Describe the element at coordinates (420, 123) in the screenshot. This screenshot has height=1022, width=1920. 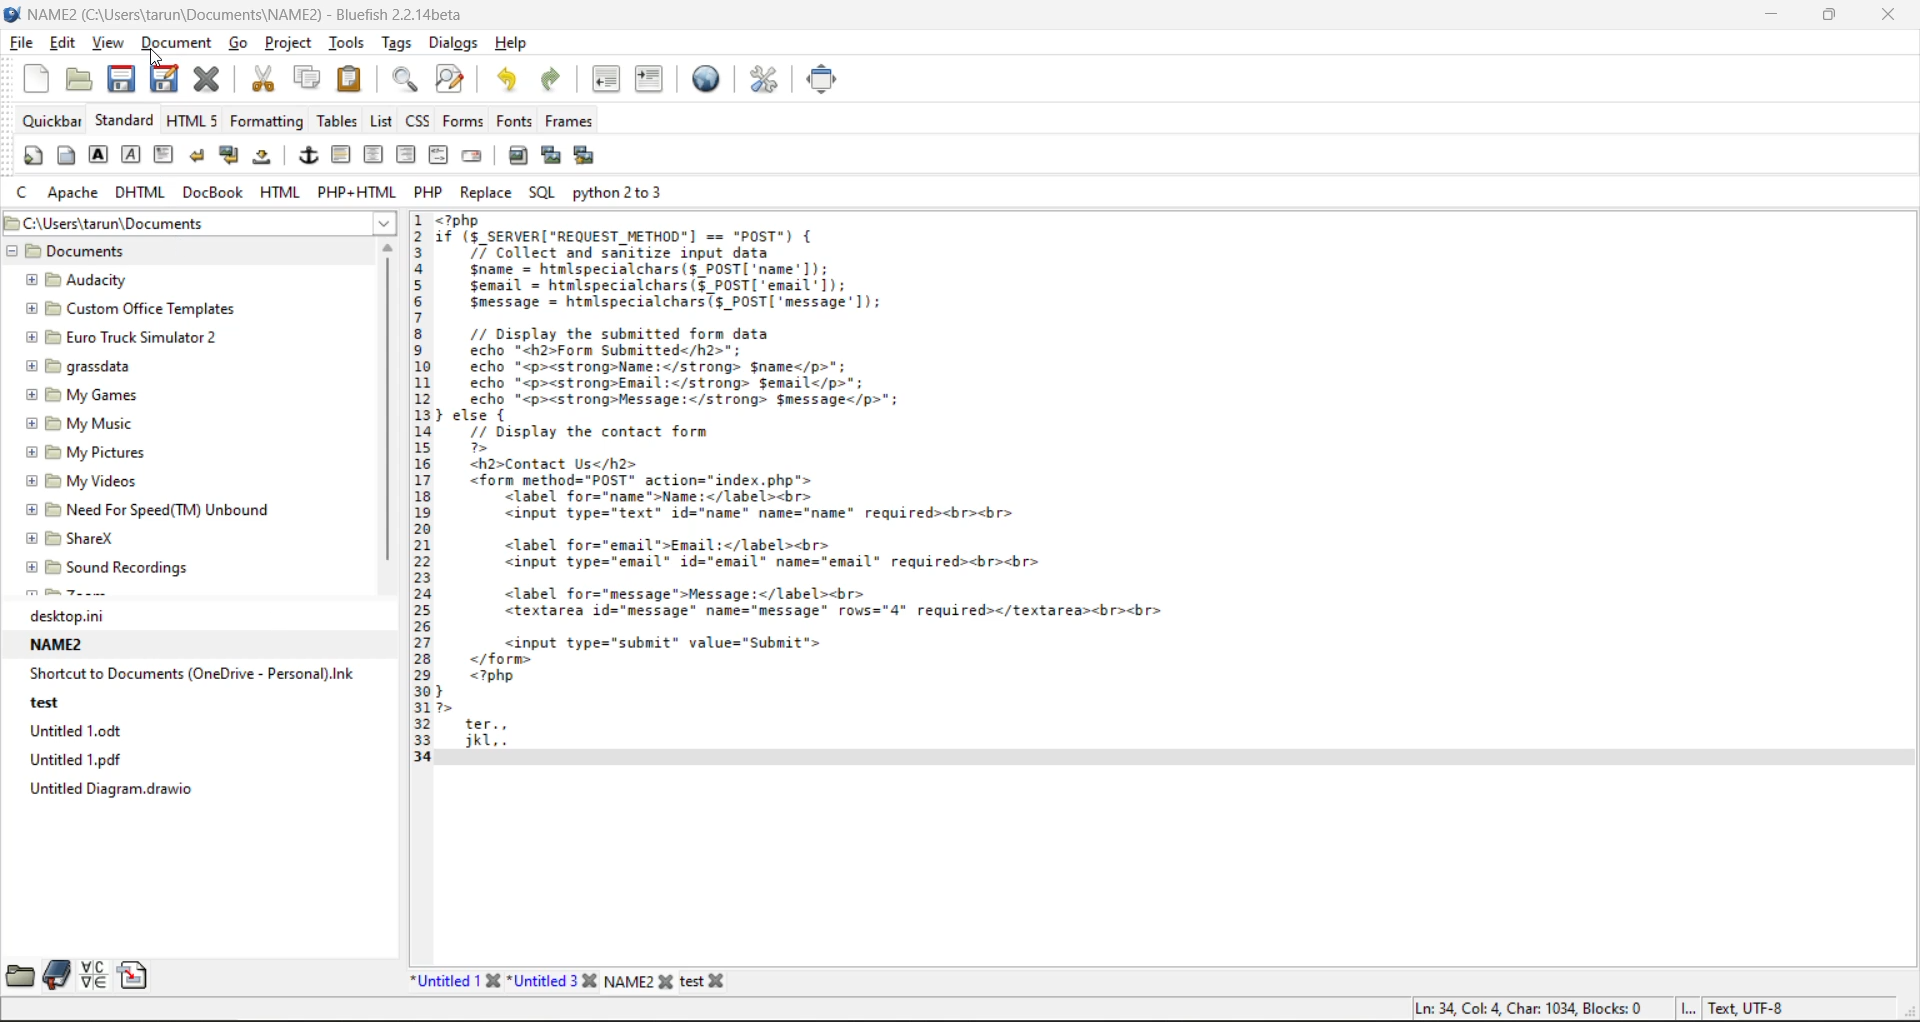
I see `css` at that location.